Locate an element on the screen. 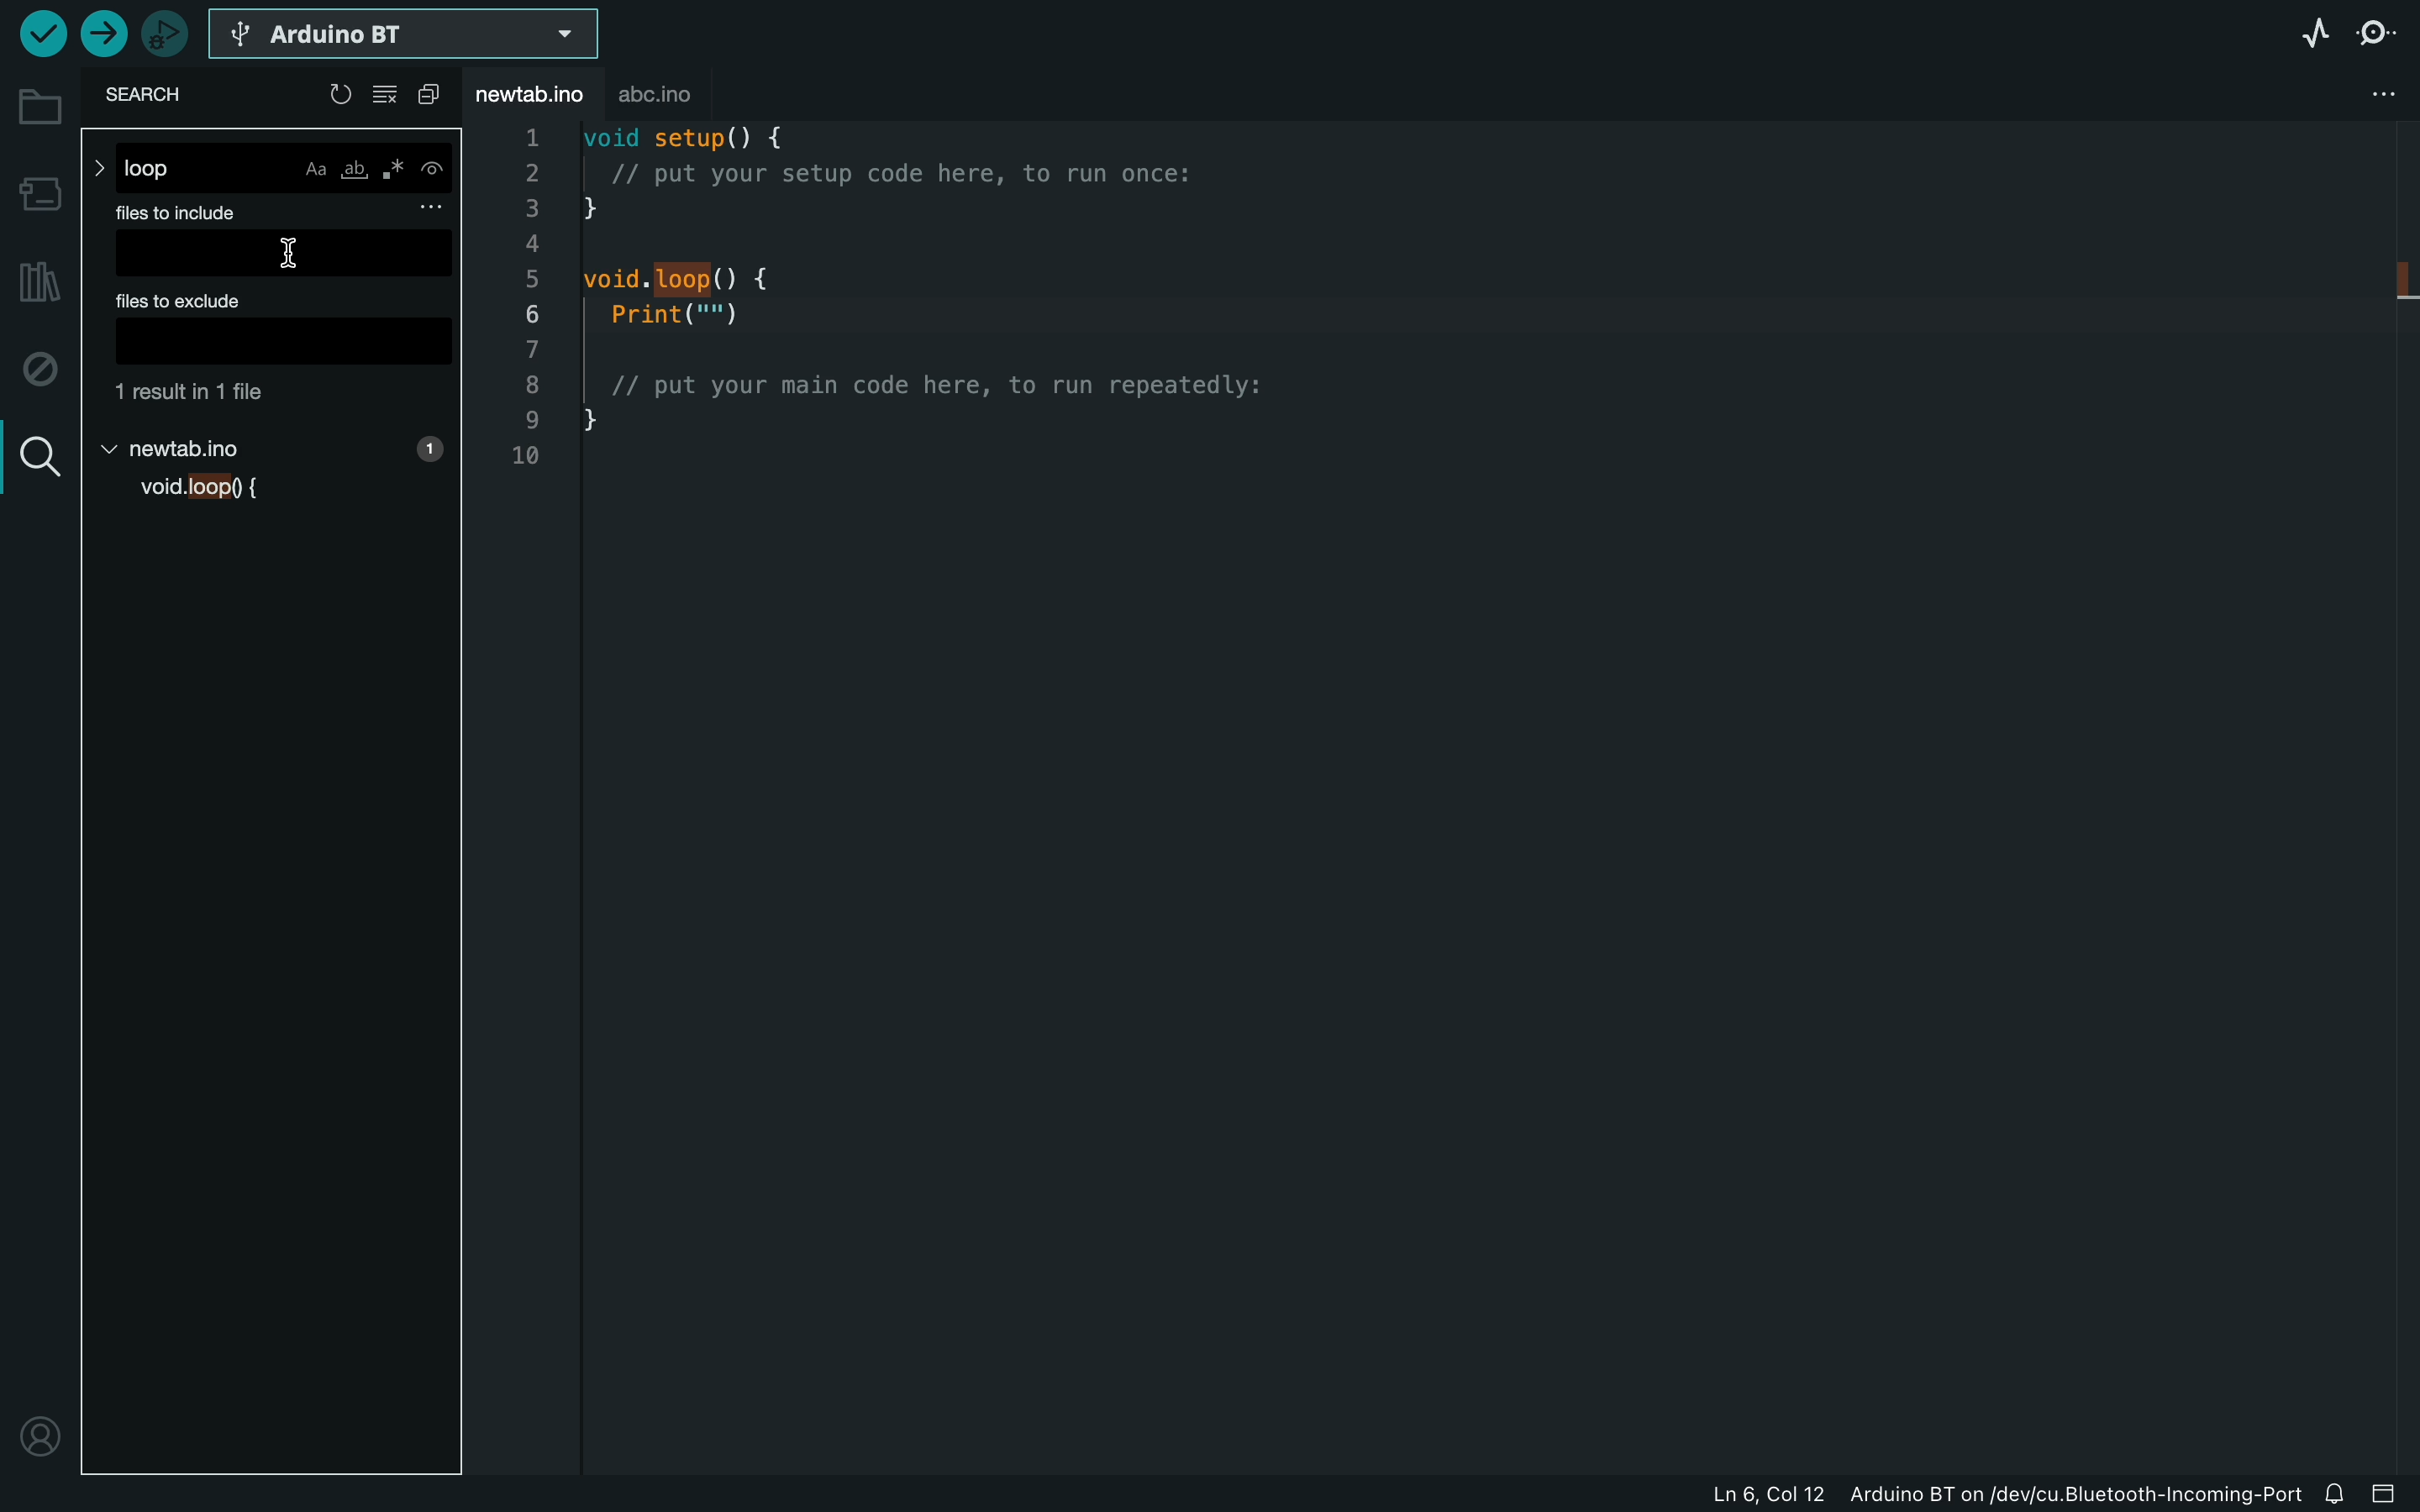  files to exclude is located at coordinates (275, 301).